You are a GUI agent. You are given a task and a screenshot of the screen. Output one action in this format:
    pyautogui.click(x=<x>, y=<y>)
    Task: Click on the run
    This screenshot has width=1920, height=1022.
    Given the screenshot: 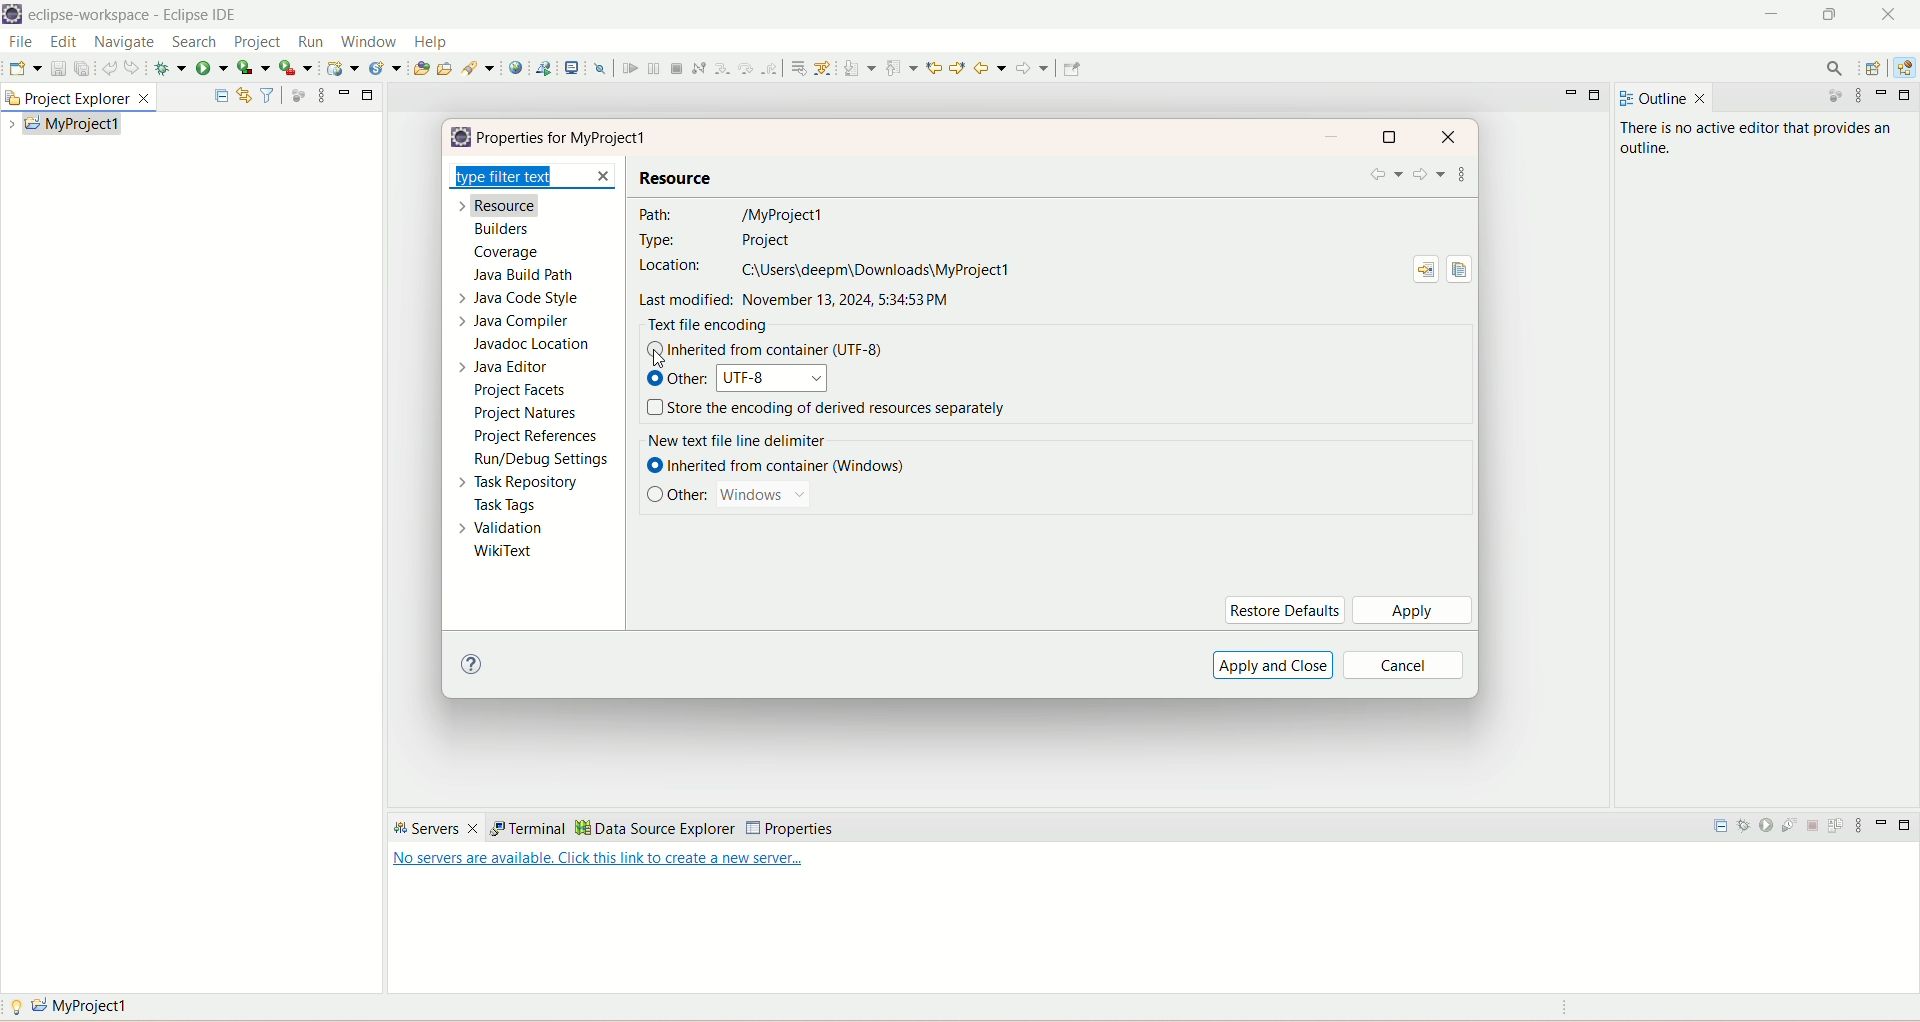 What is the action you would take?
    pyautogui.click(x=215, y=68)
    